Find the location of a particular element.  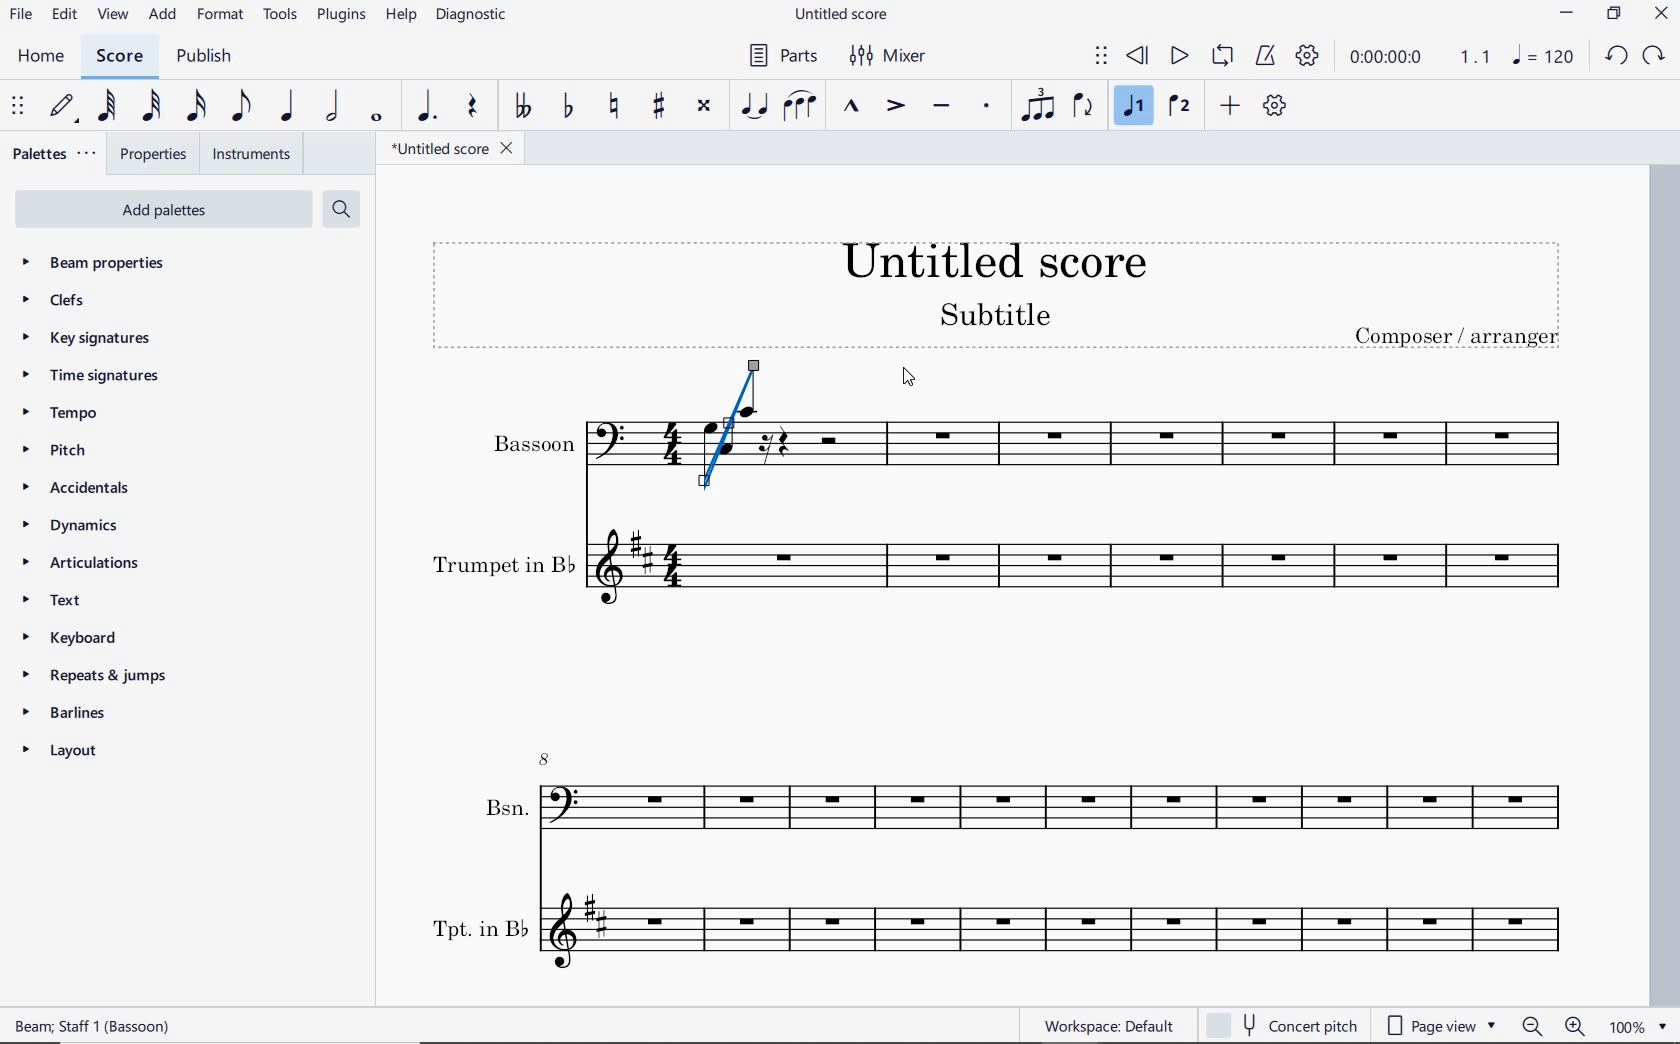

Bsn. is located at coordinates (1021, 801).